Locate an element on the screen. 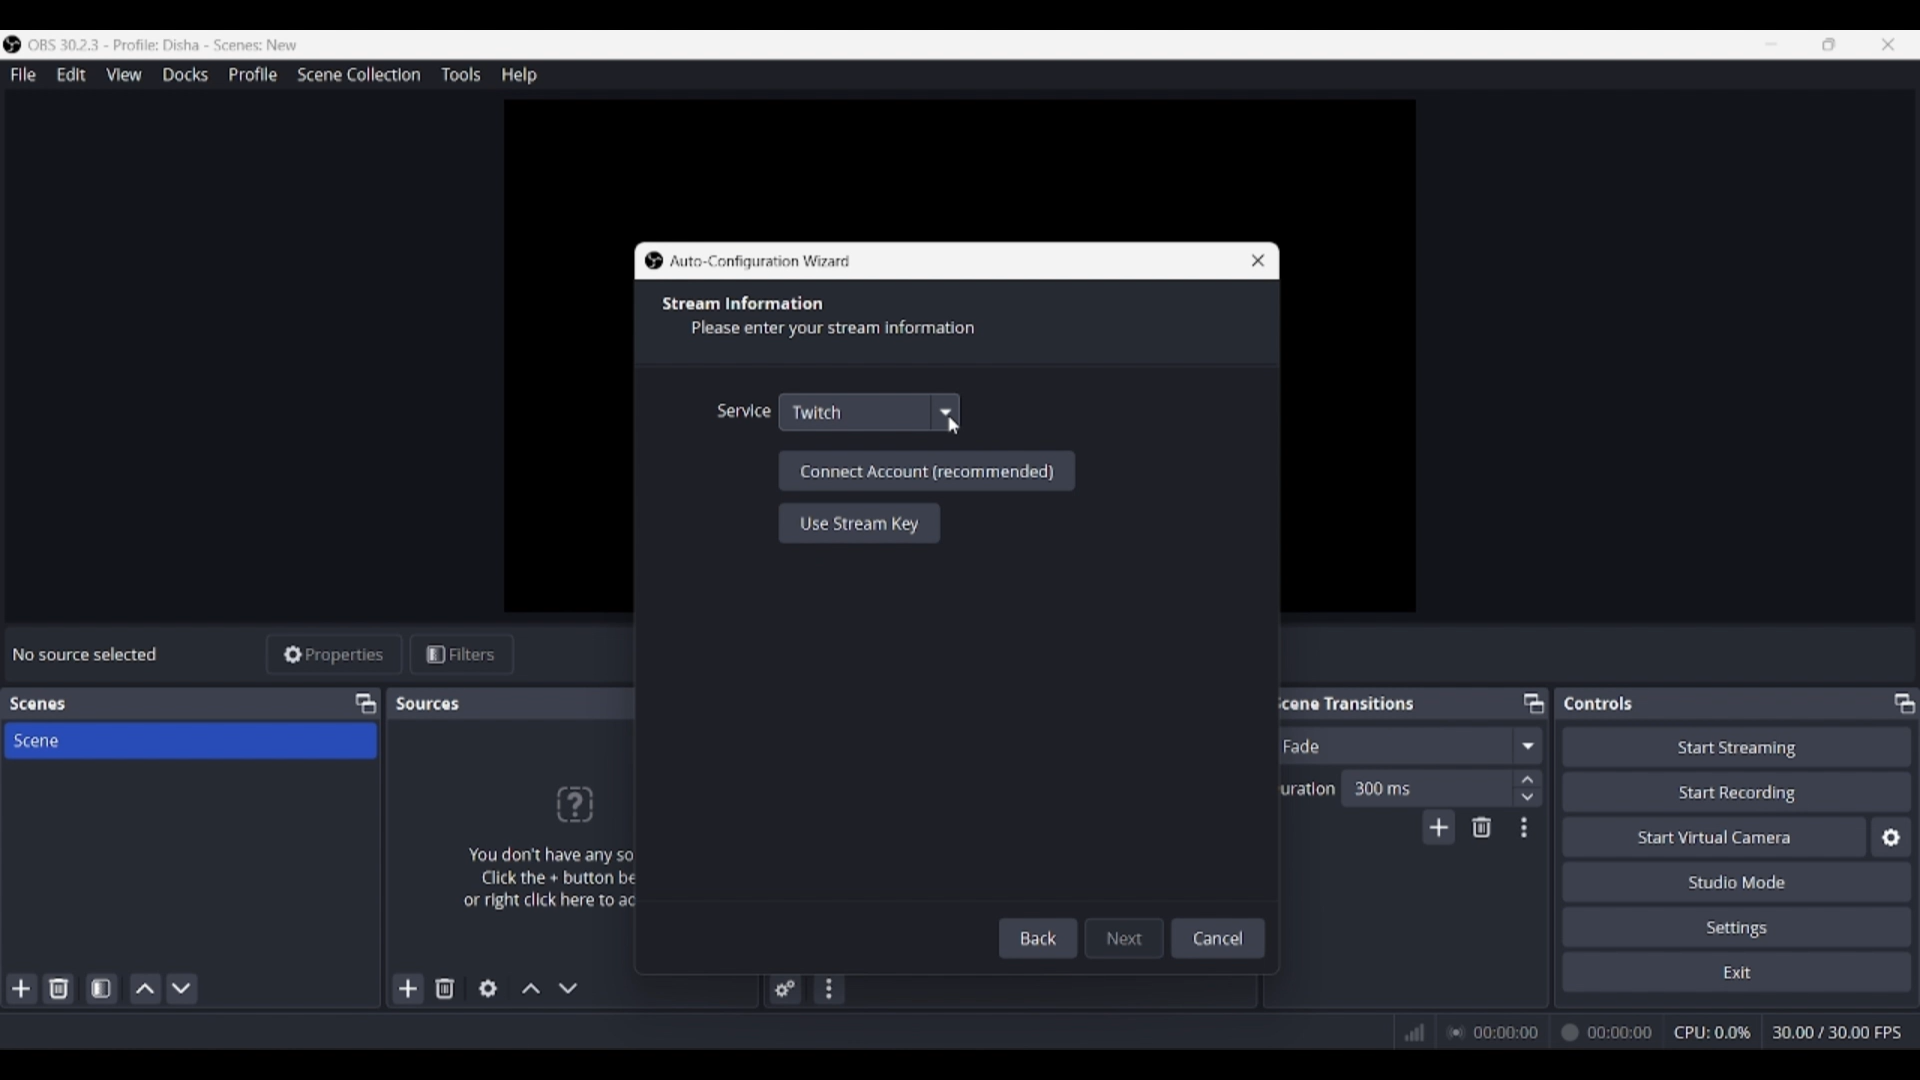  Source status is located at coordinates (88, 654).